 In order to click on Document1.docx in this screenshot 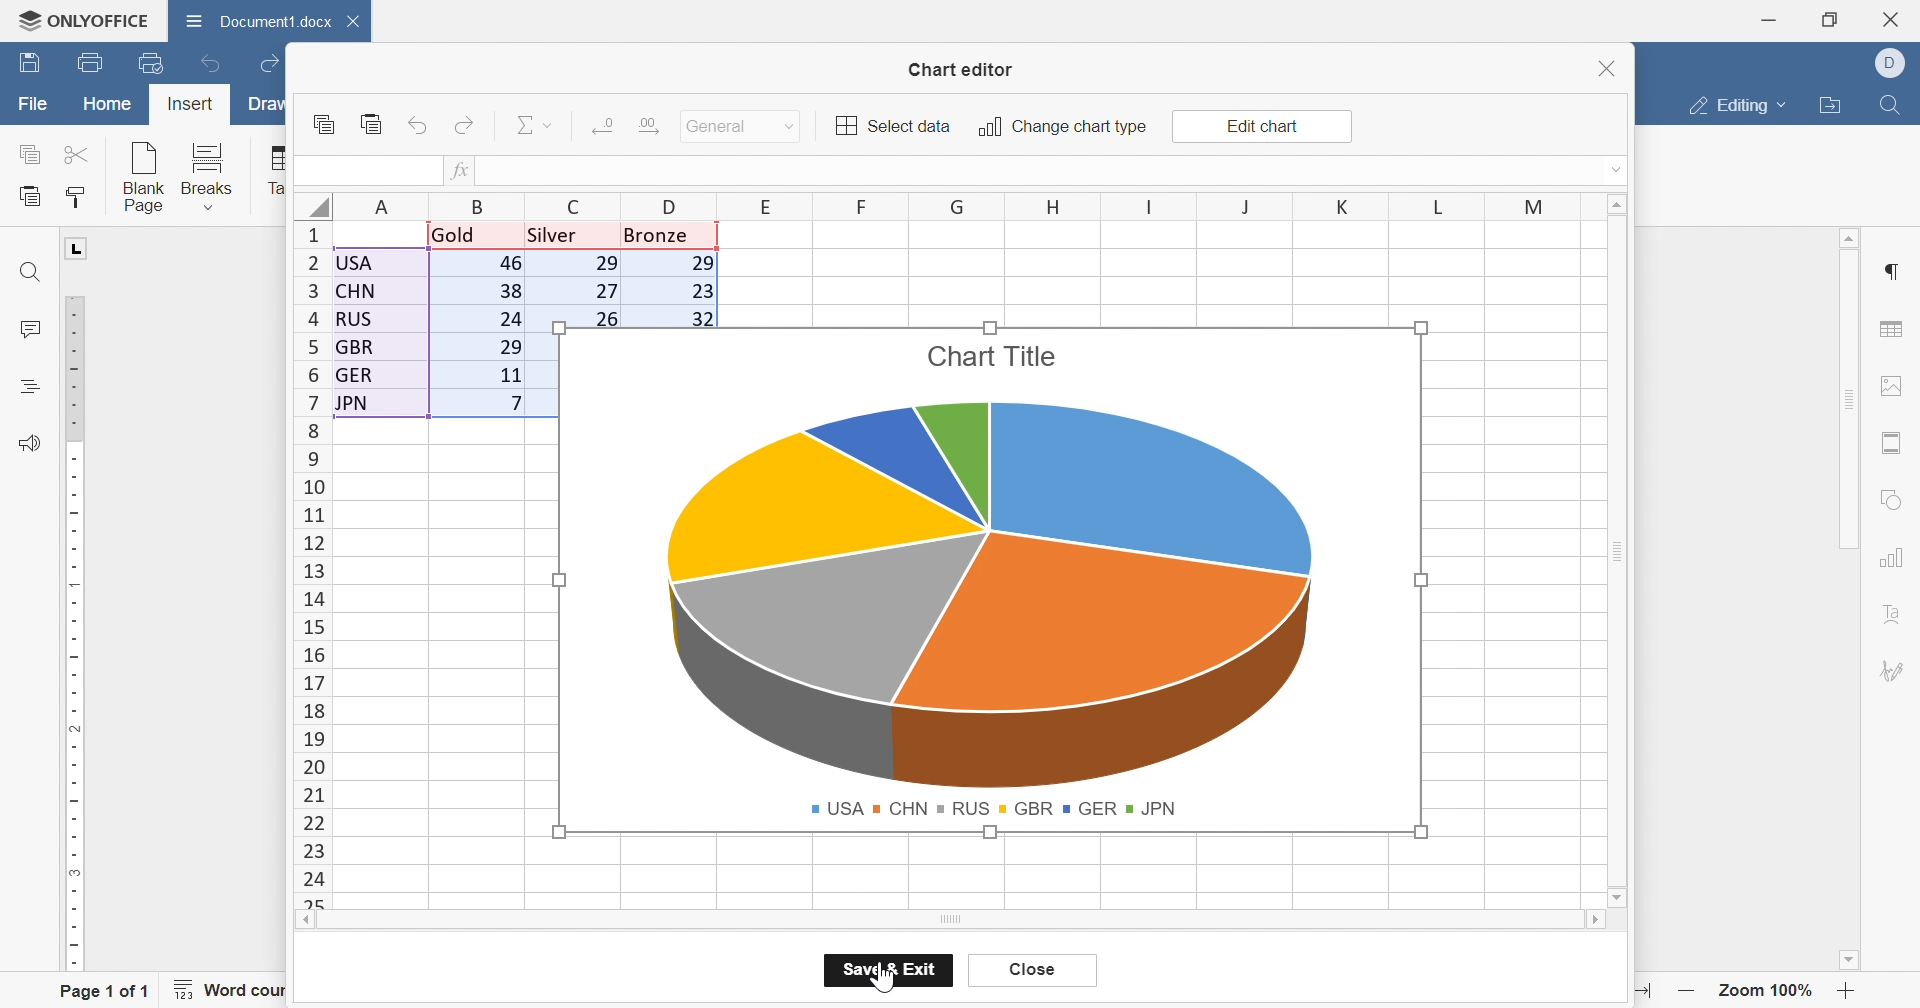, I will do `click(261, 22)`.